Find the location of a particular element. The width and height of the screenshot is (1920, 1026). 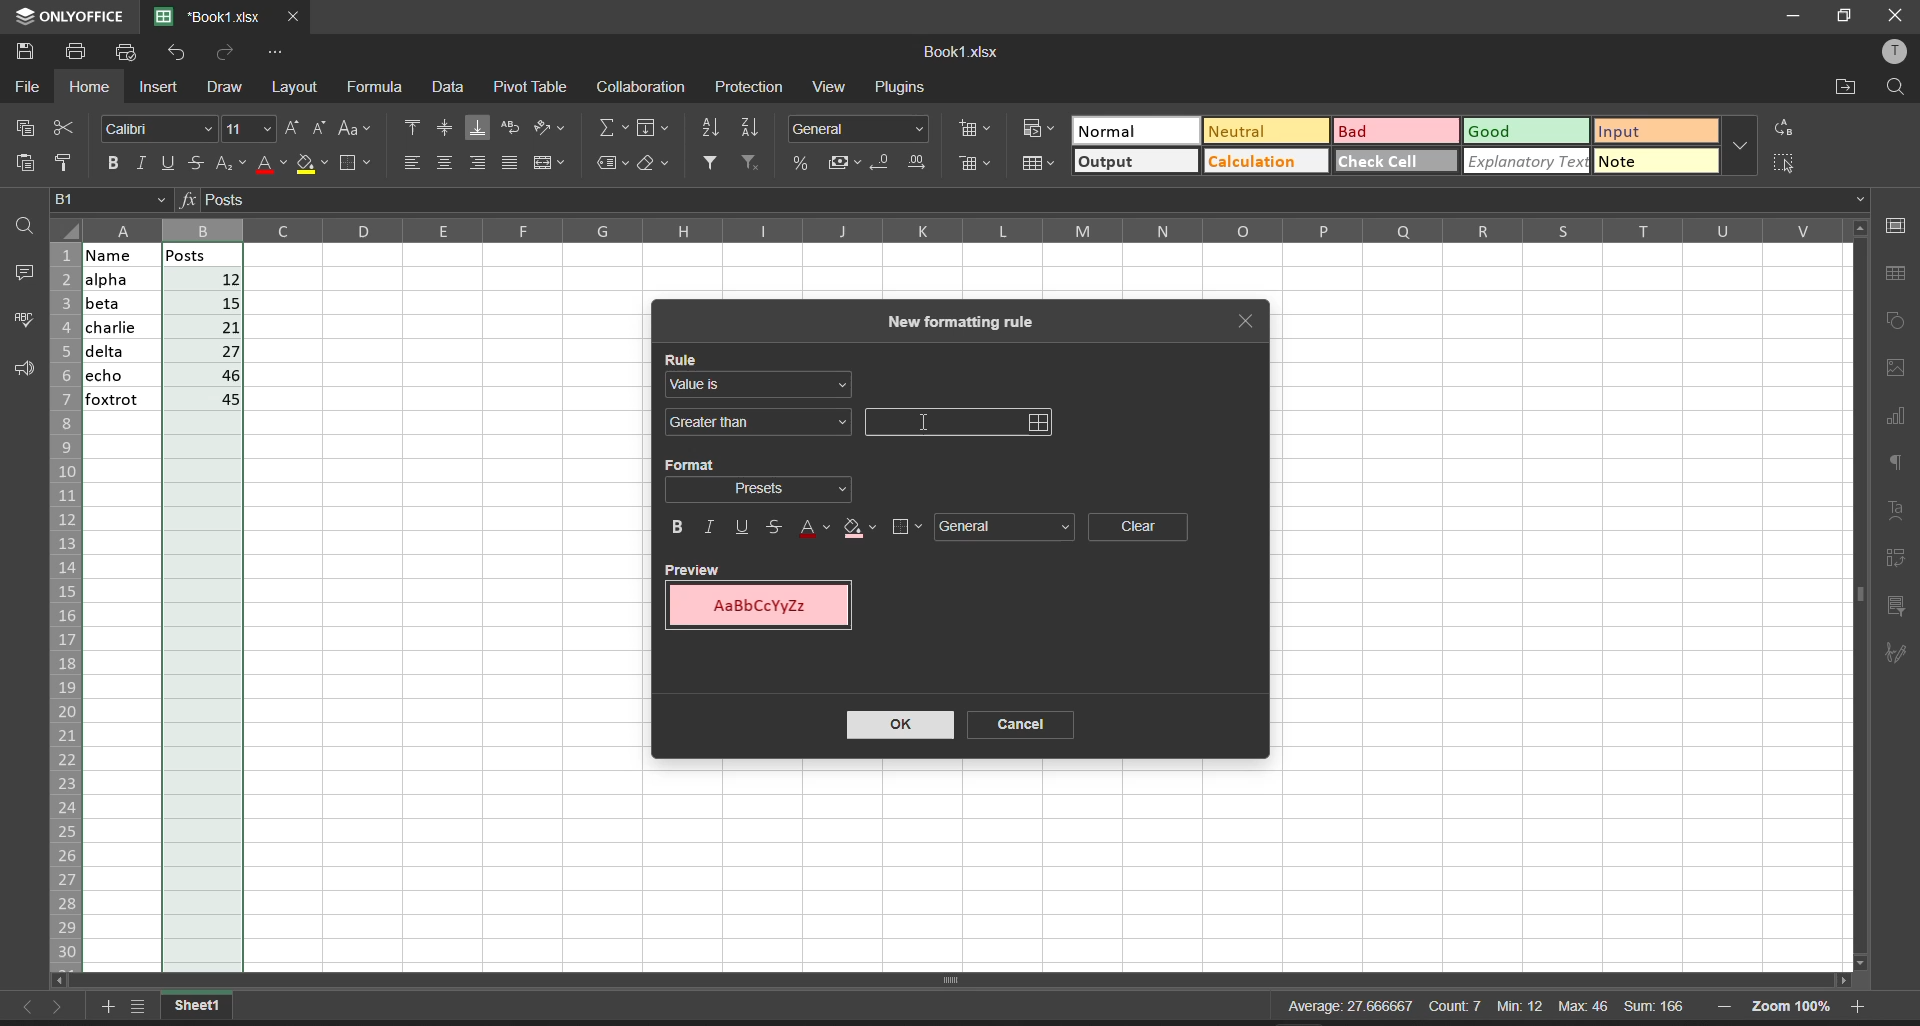

spell checking is located at coordinates (22, 319).